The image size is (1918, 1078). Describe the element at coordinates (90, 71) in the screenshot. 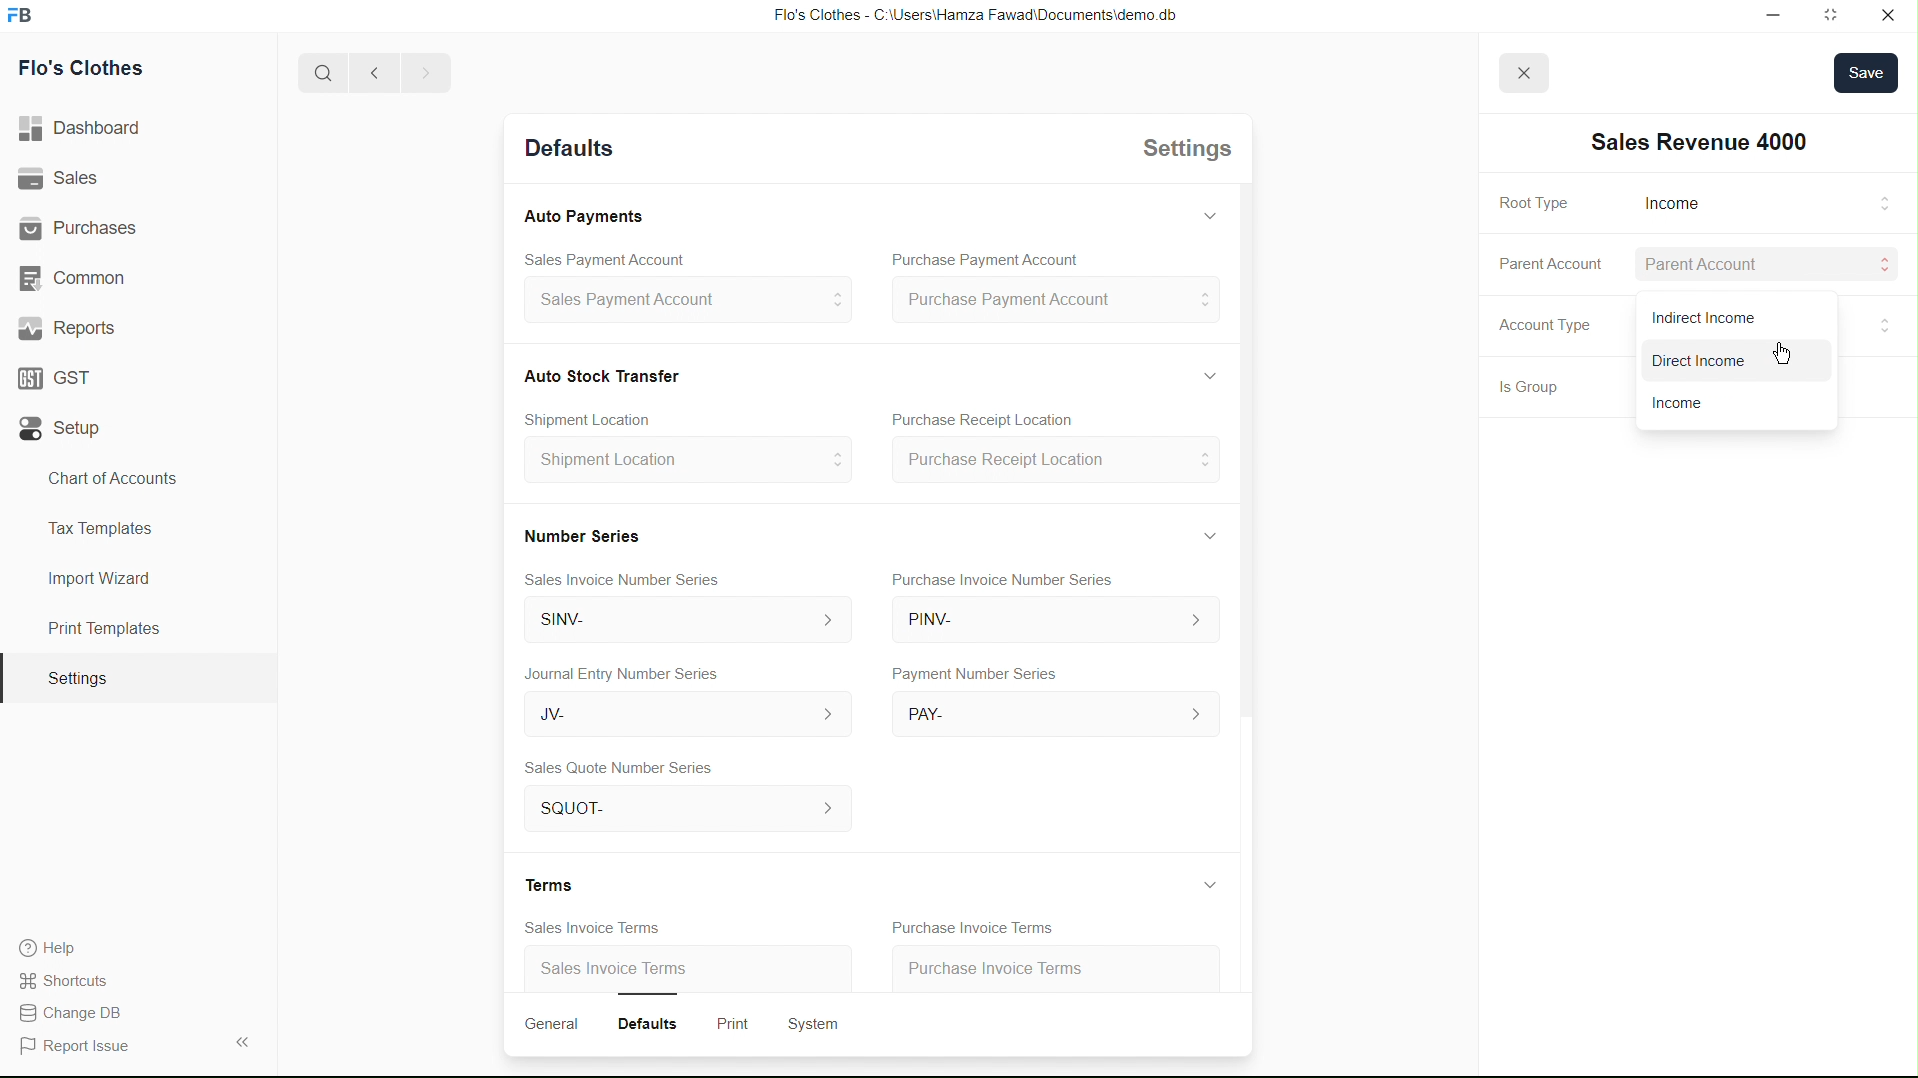

I see `Flo's Clothes` at that location.